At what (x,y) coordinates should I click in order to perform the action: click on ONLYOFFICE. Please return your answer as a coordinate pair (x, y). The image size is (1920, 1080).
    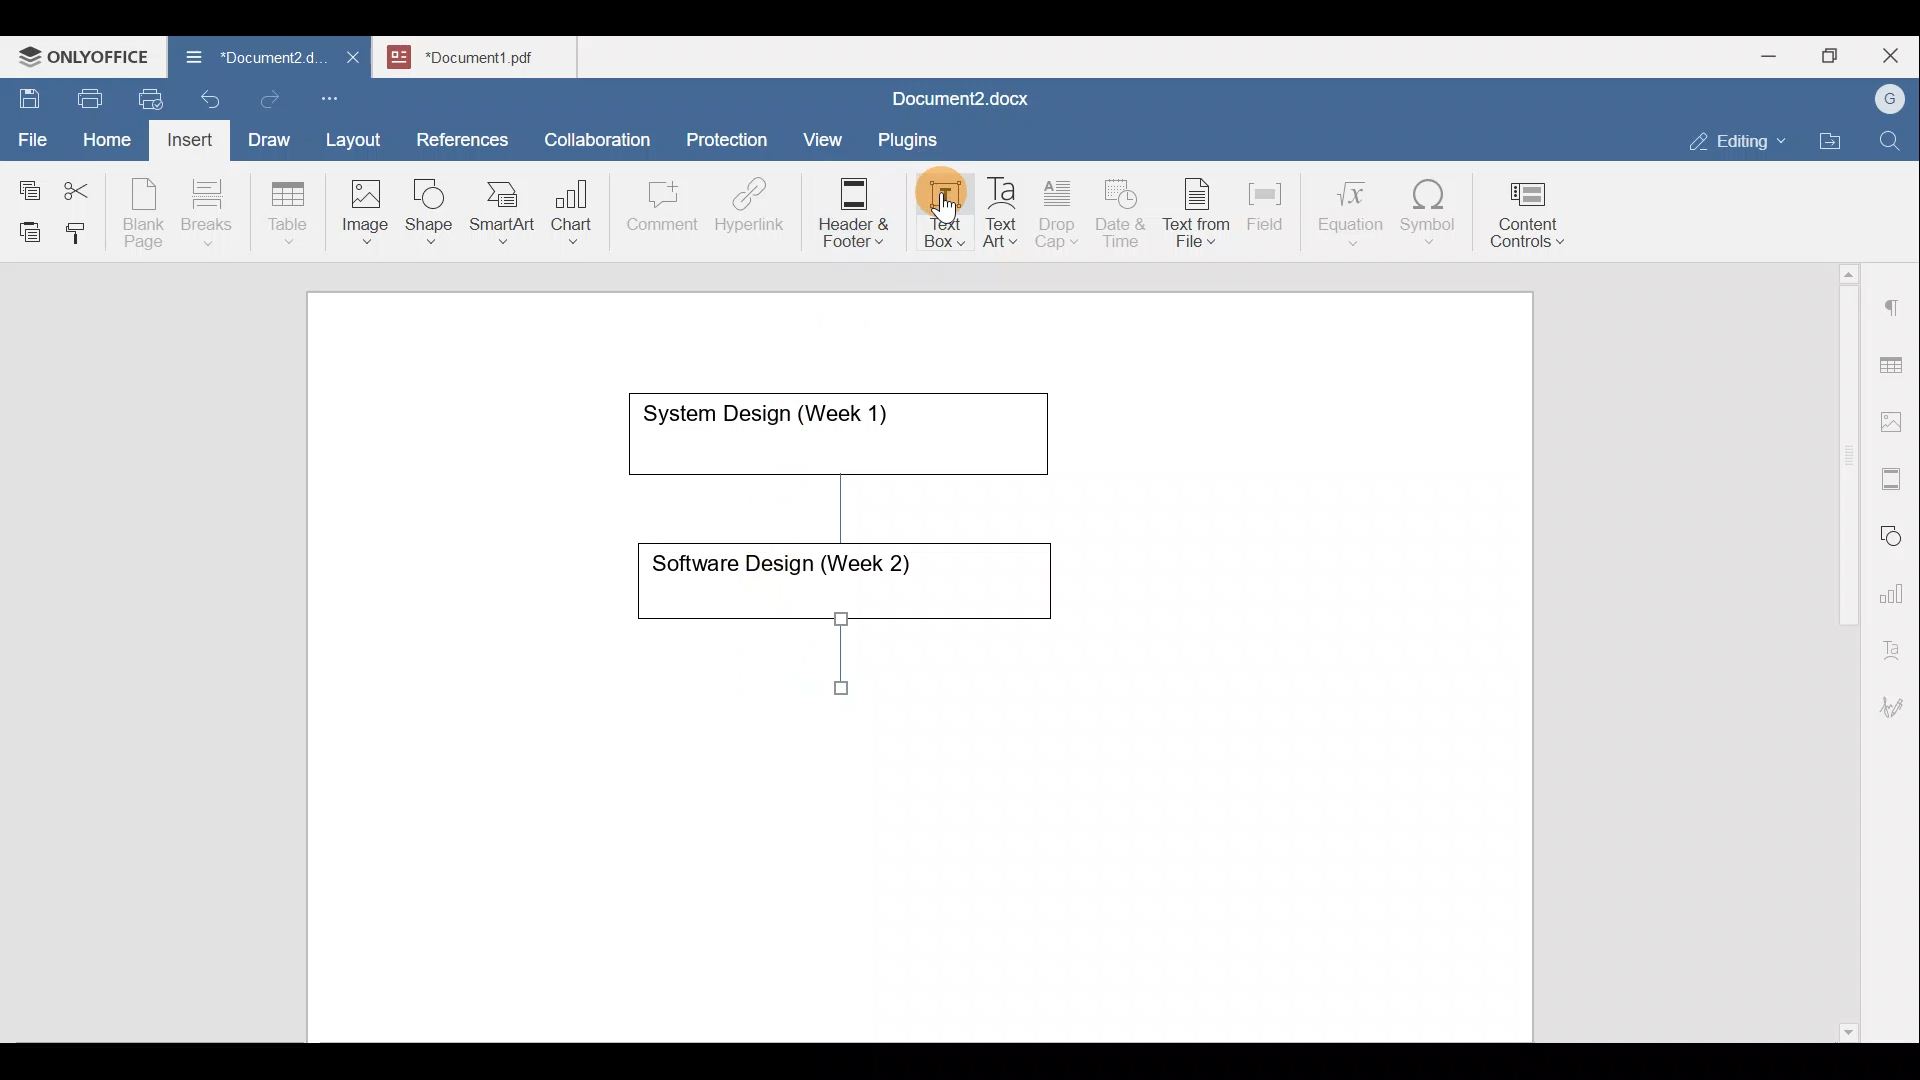
    Looking at the image, I should click on (85, 55).